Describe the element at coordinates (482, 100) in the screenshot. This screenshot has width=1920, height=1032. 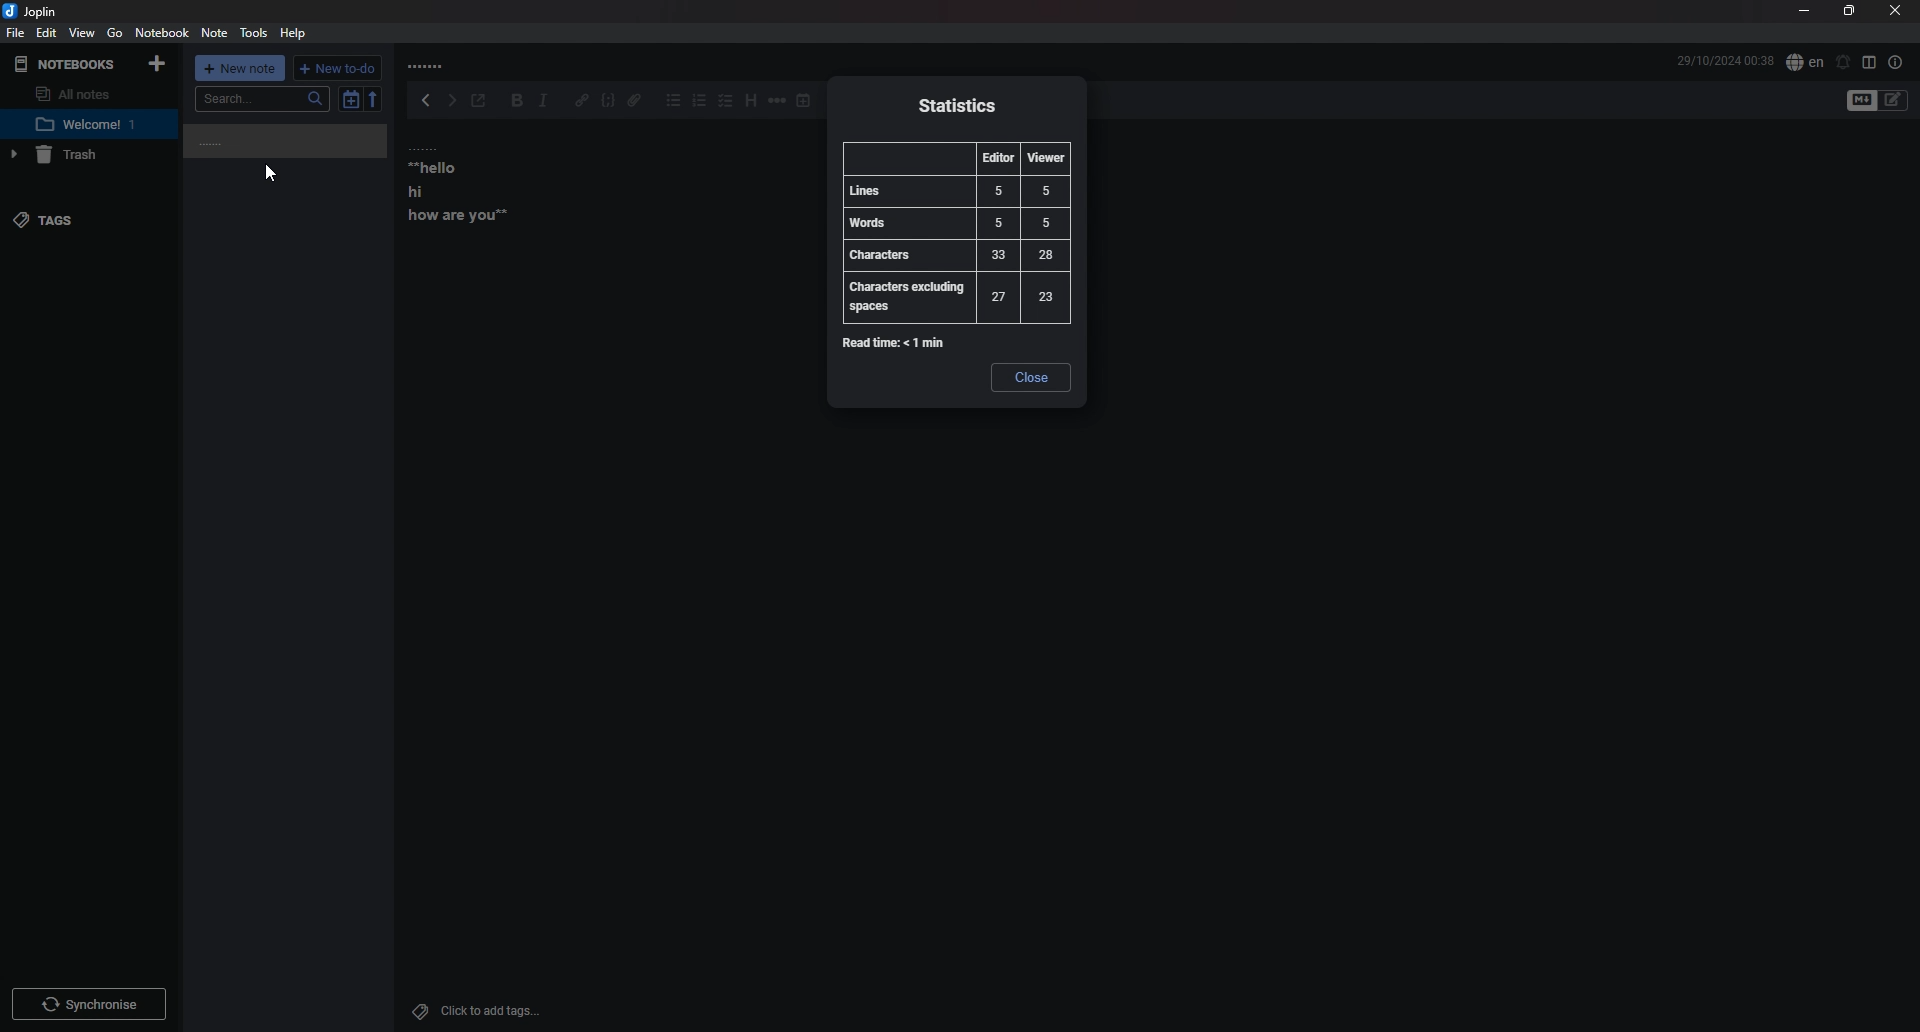
I see `Toggle external editing` at that location.